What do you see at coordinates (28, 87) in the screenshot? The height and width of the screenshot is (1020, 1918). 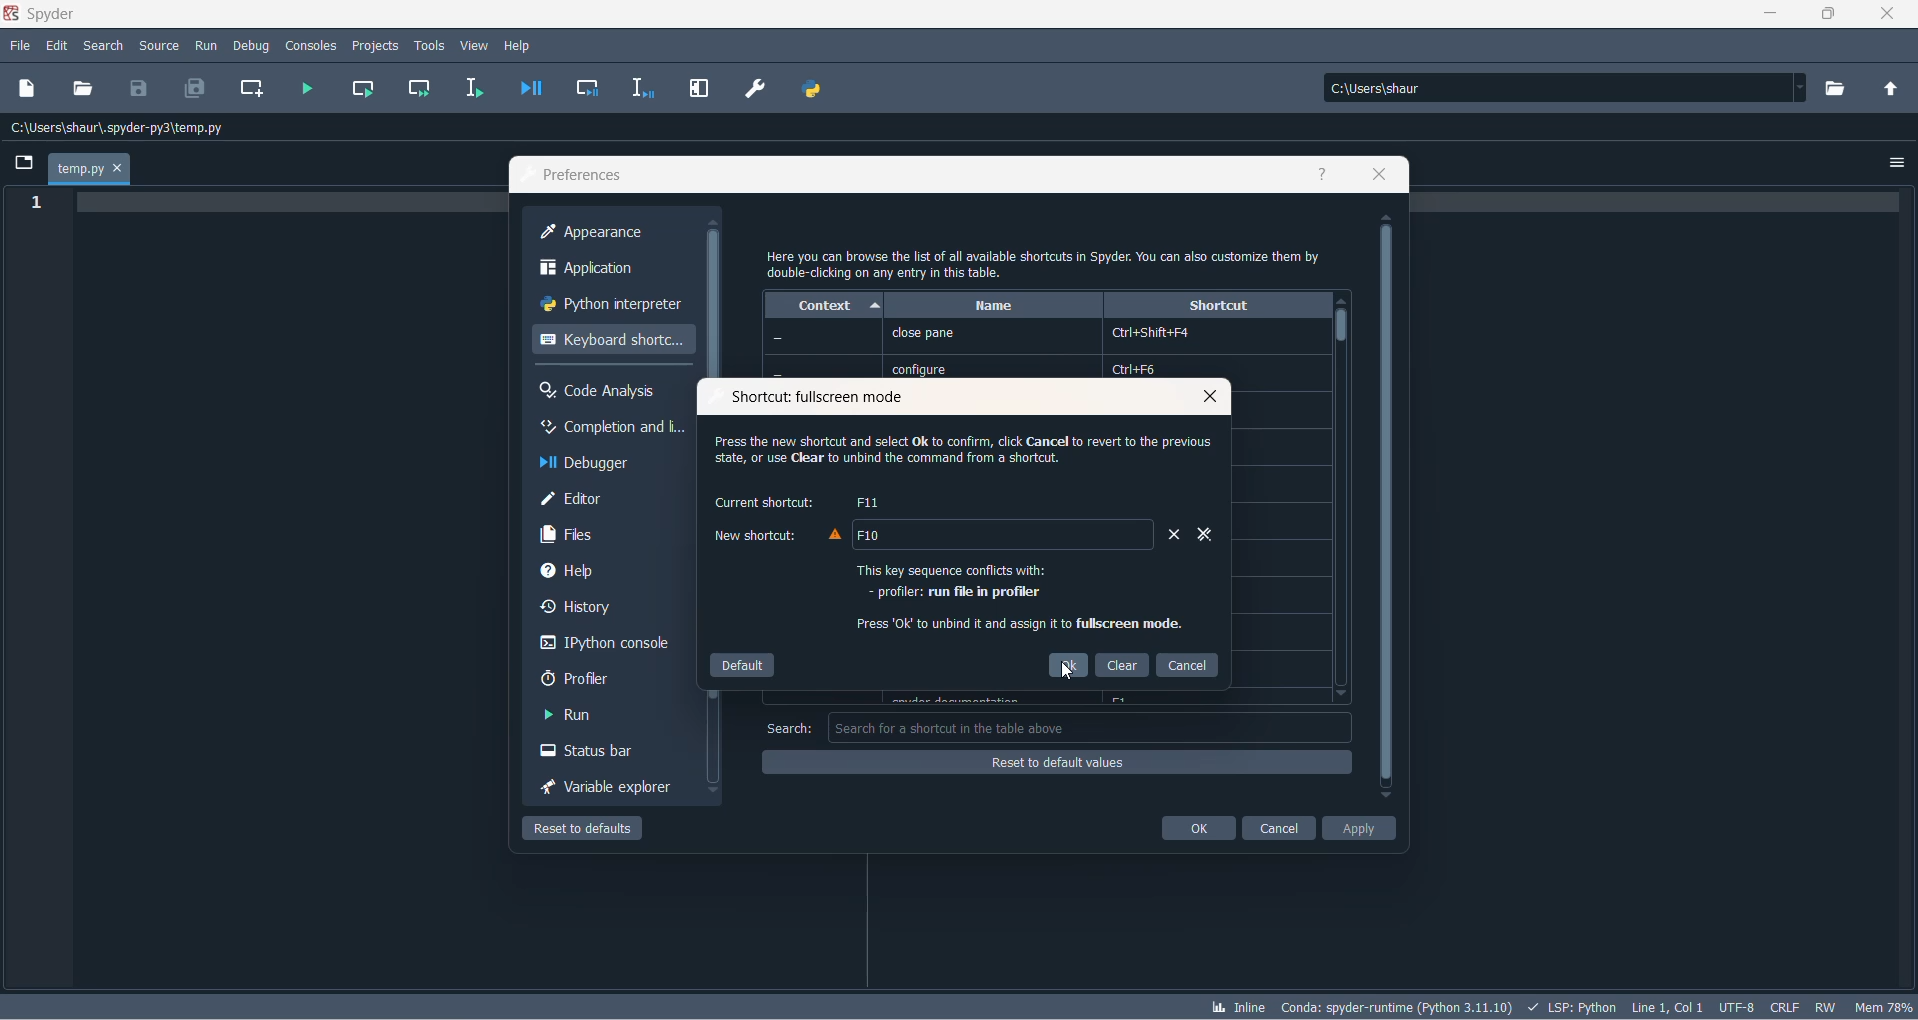 I see `new dile` at bounding box center [28, 87].